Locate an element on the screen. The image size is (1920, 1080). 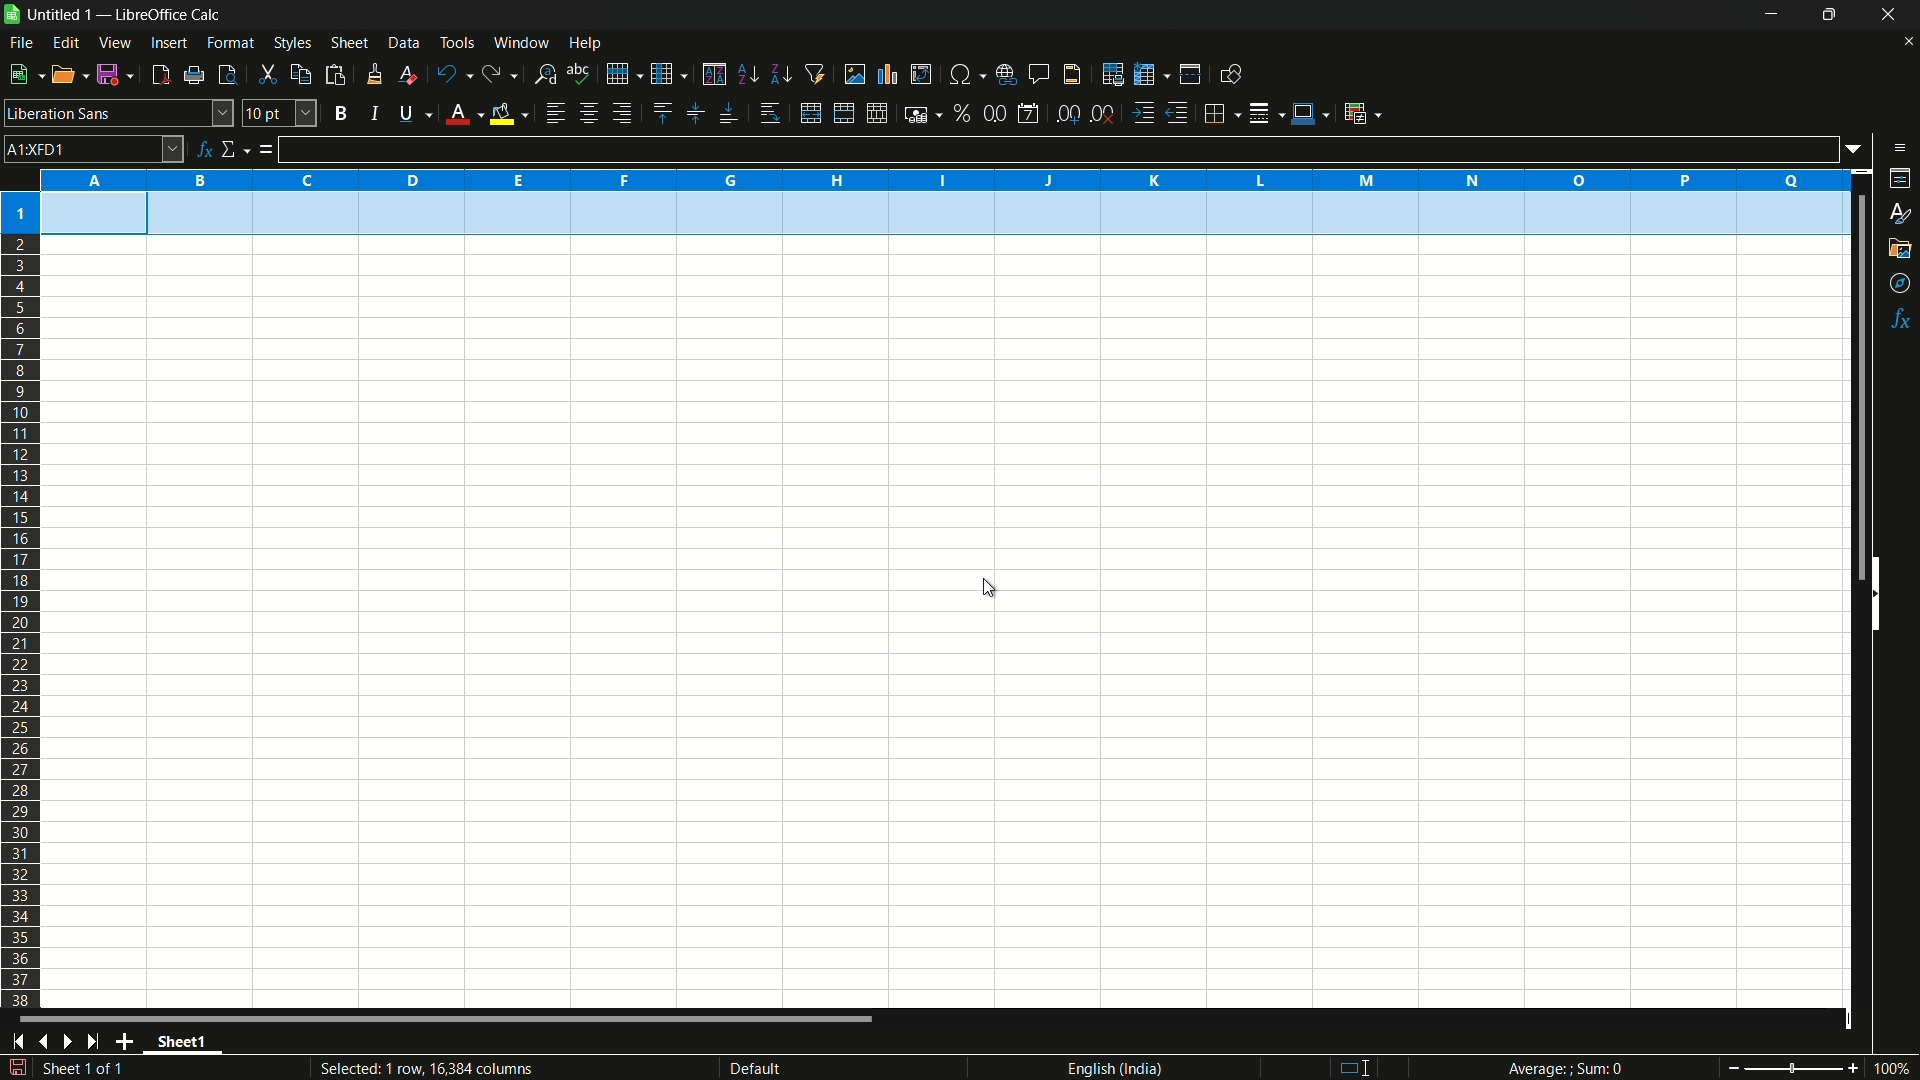
data menu is located at coordinates (404, 43).